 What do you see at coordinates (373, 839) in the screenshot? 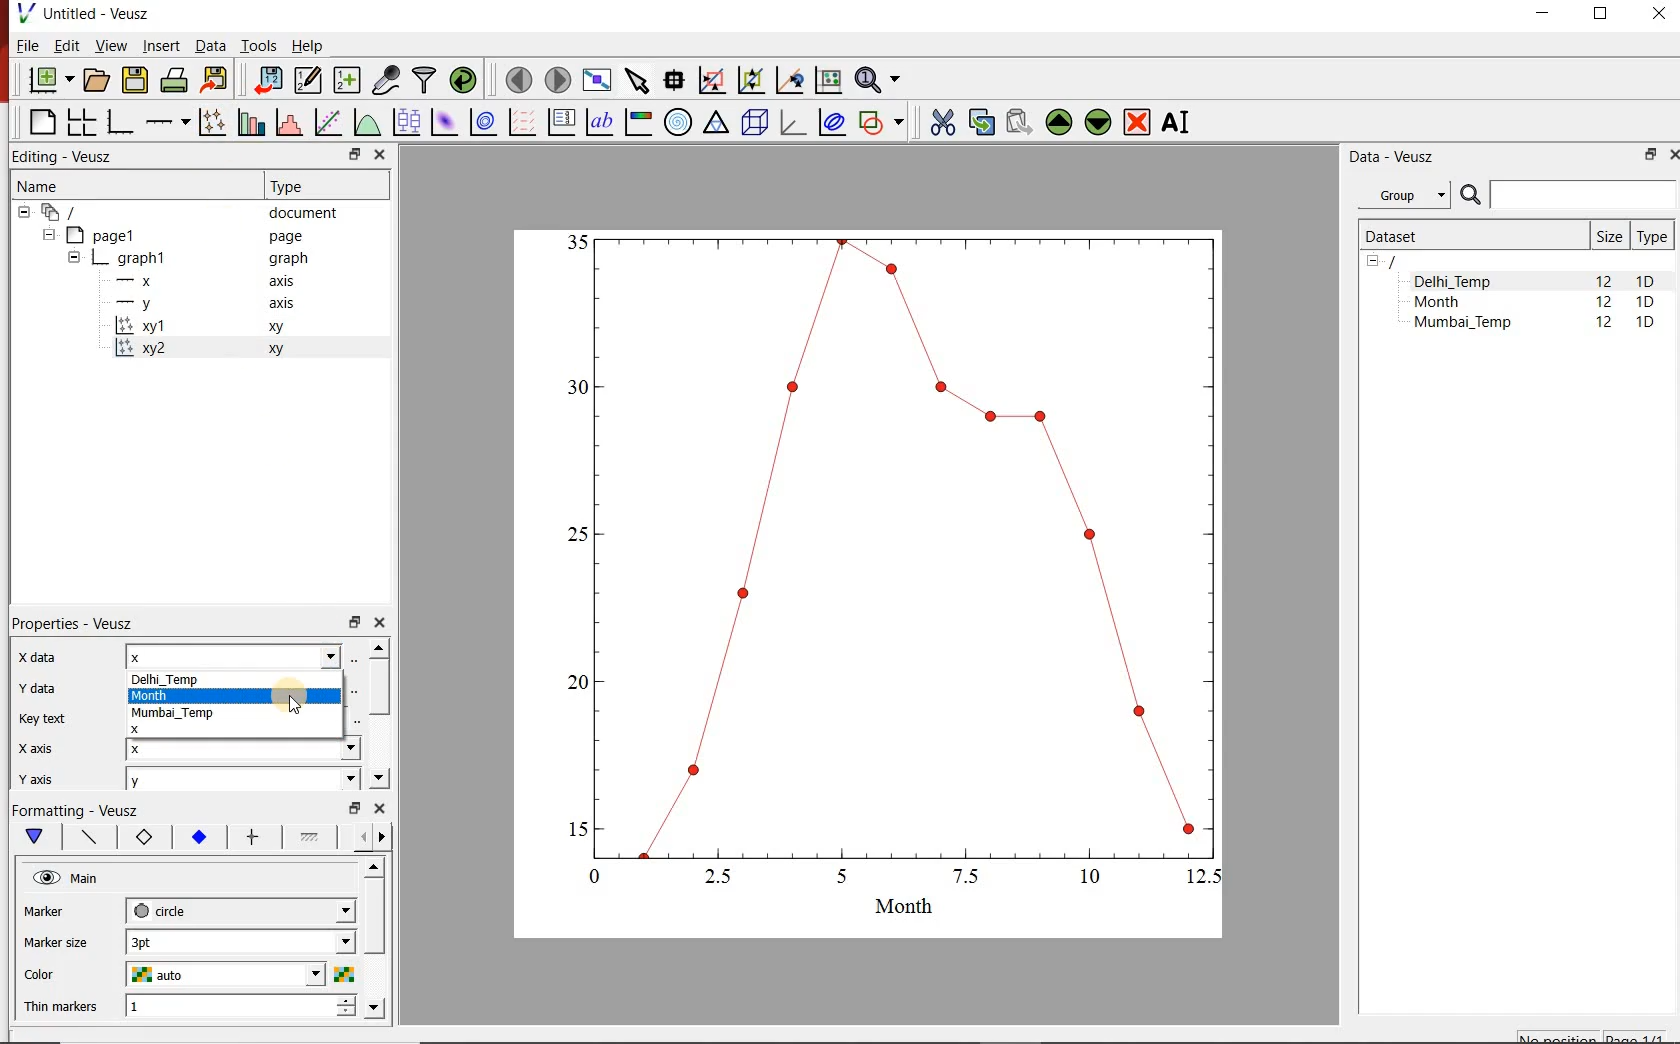
I see `Grid lines` at bounding box center [373, 839].